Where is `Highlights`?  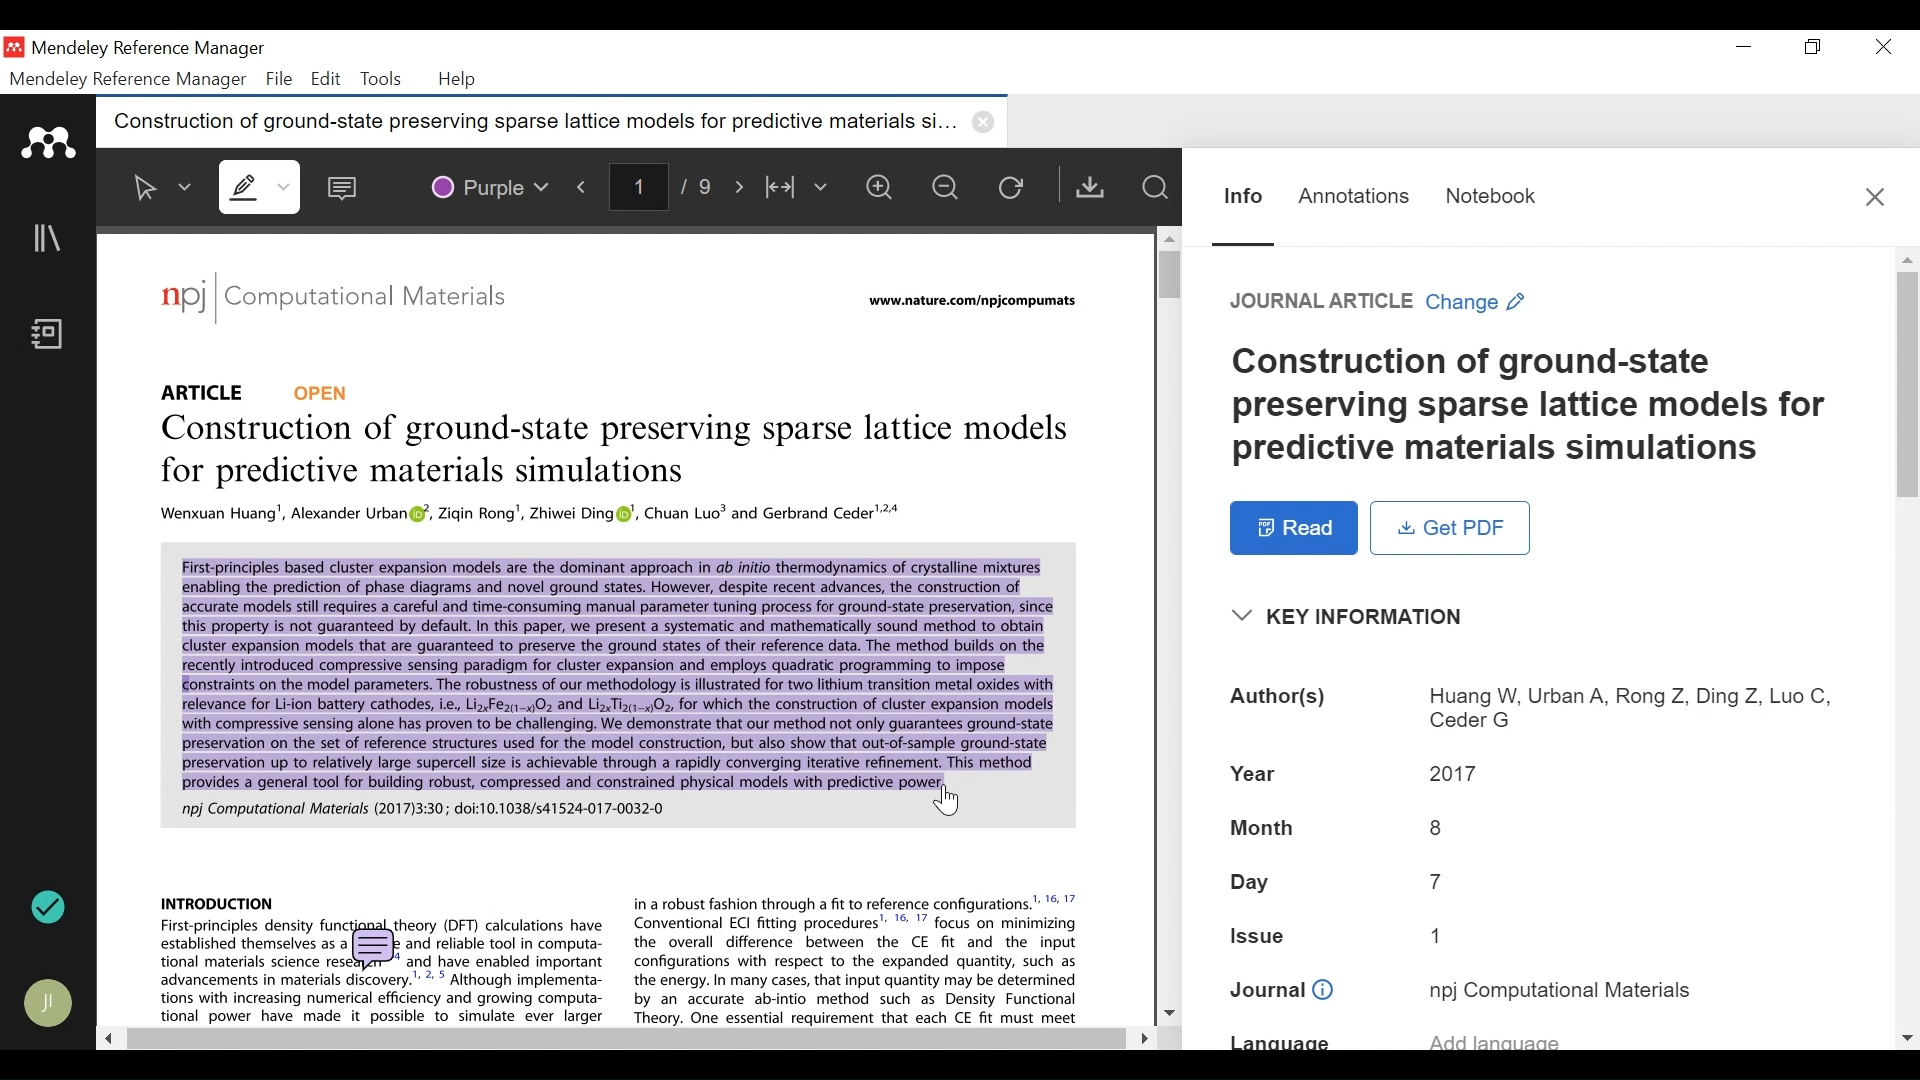
Highlights is located at coordinates (263, 186).